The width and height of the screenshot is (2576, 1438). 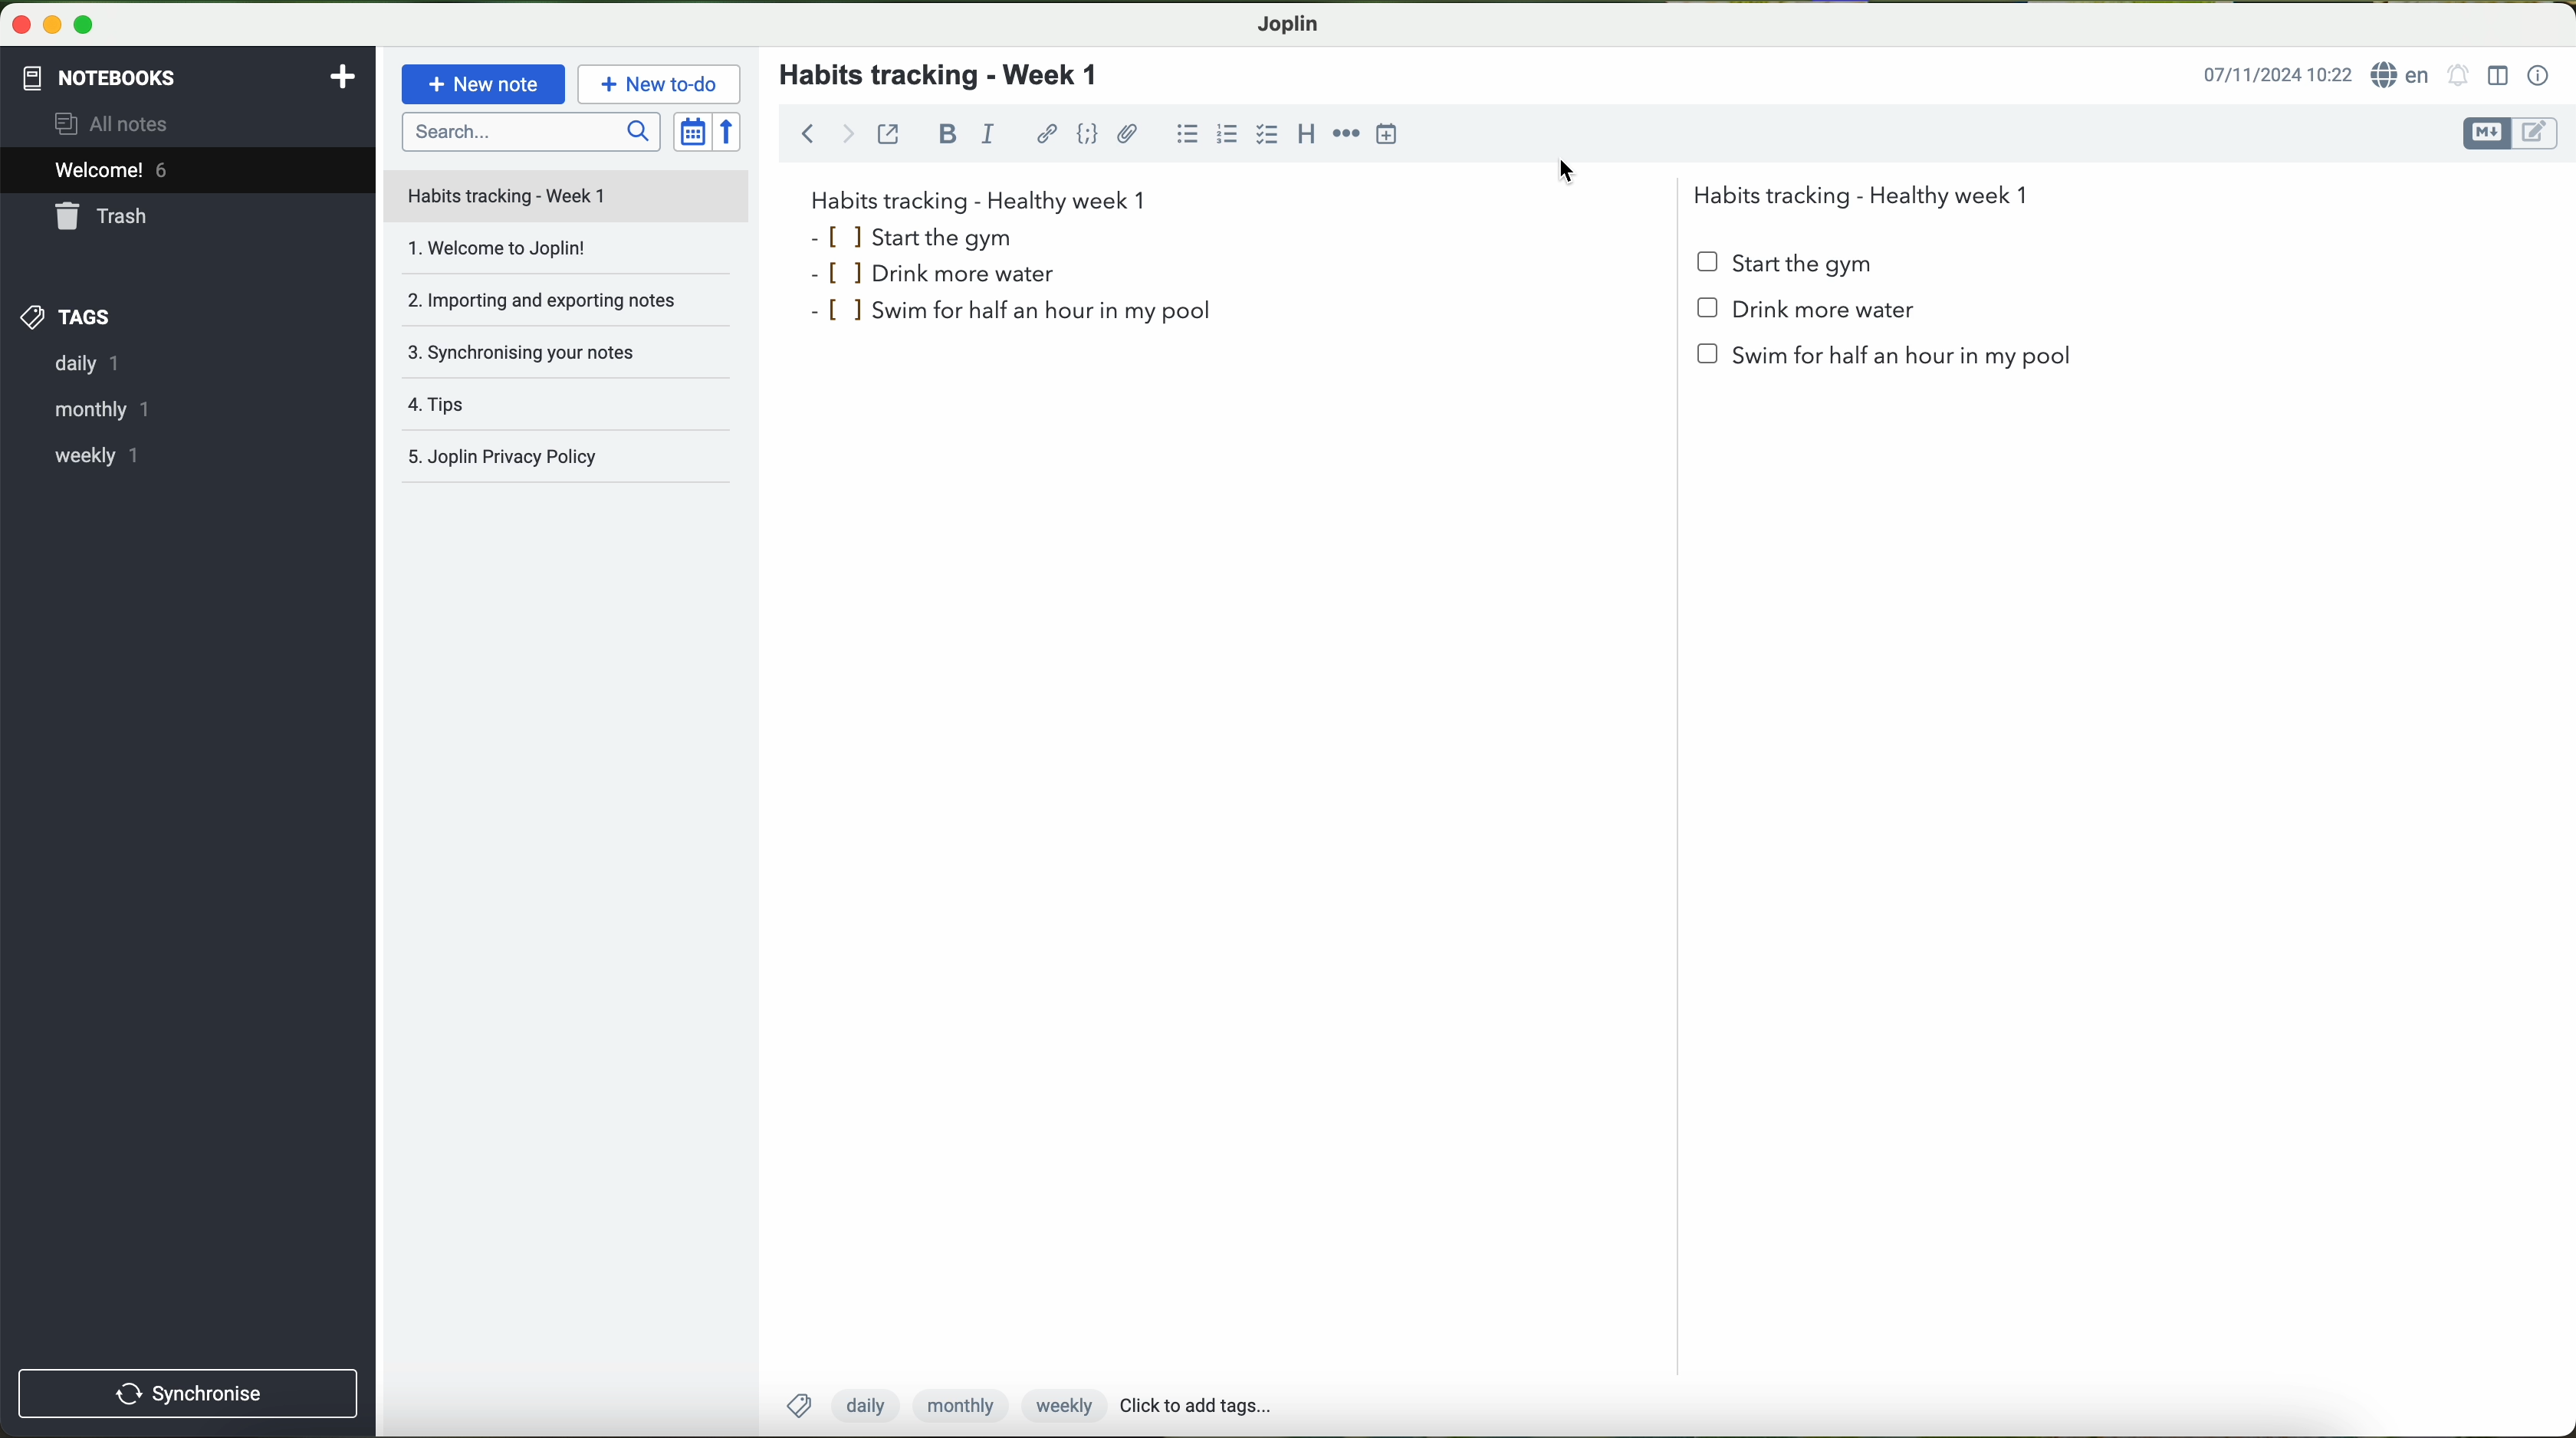 What do you see at coordinates (191, 78) in the screenshot?
I see `notebooks tab` at bounding box center [191, 78].